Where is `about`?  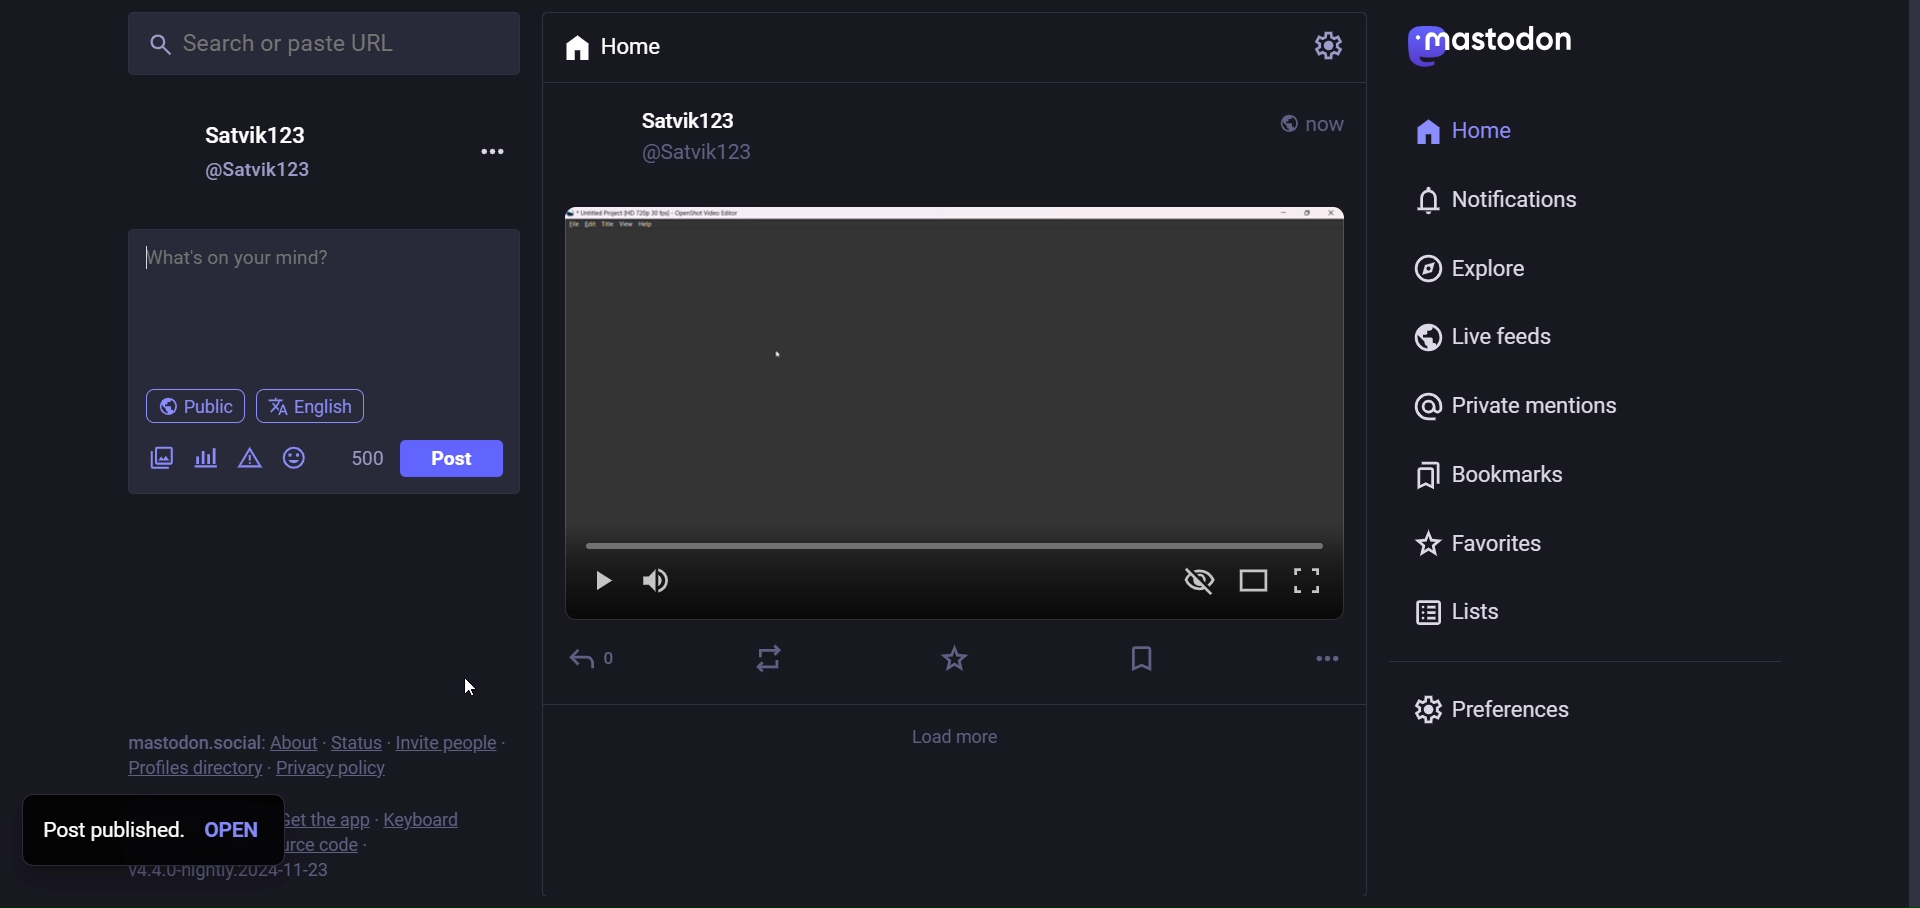 about is located at coordinates (294, 742).